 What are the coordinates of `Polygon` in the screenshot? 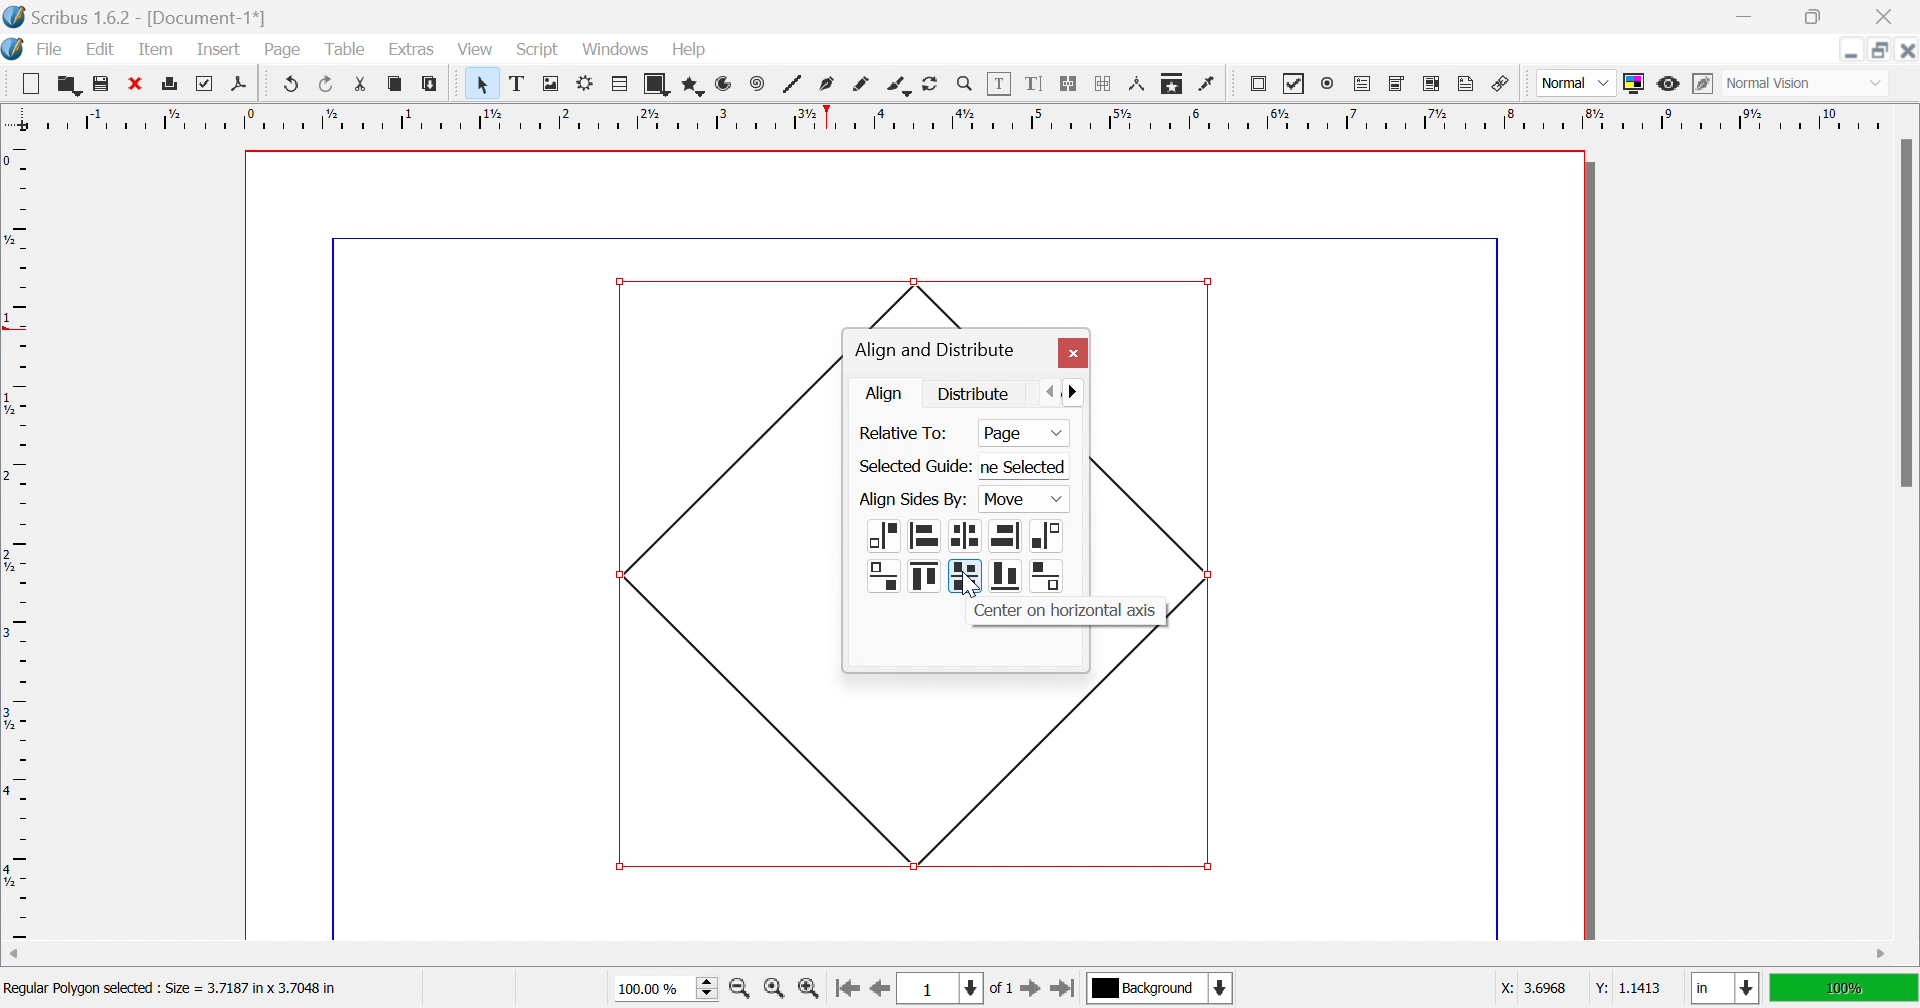 It's located at (695, 86).